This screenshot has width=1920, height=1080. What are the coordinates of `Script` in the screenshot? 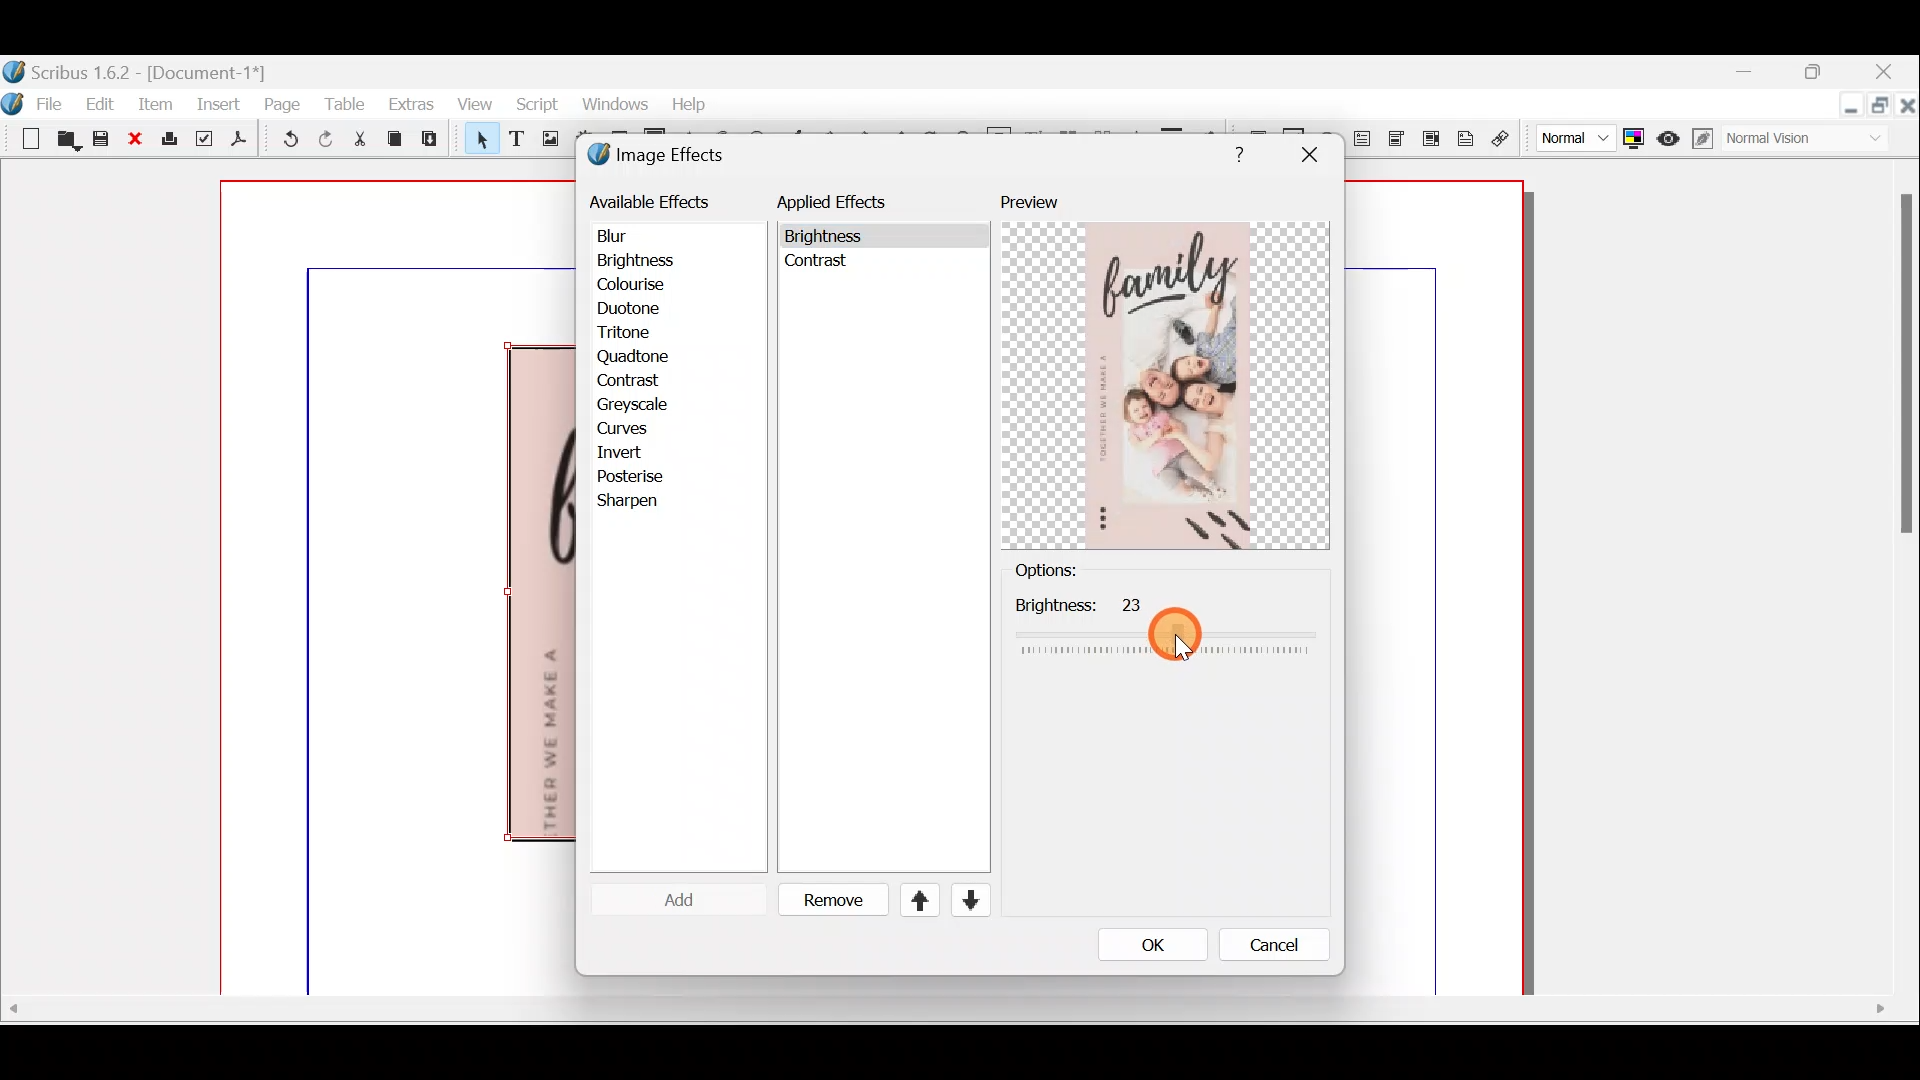 It's located at (533, 107).